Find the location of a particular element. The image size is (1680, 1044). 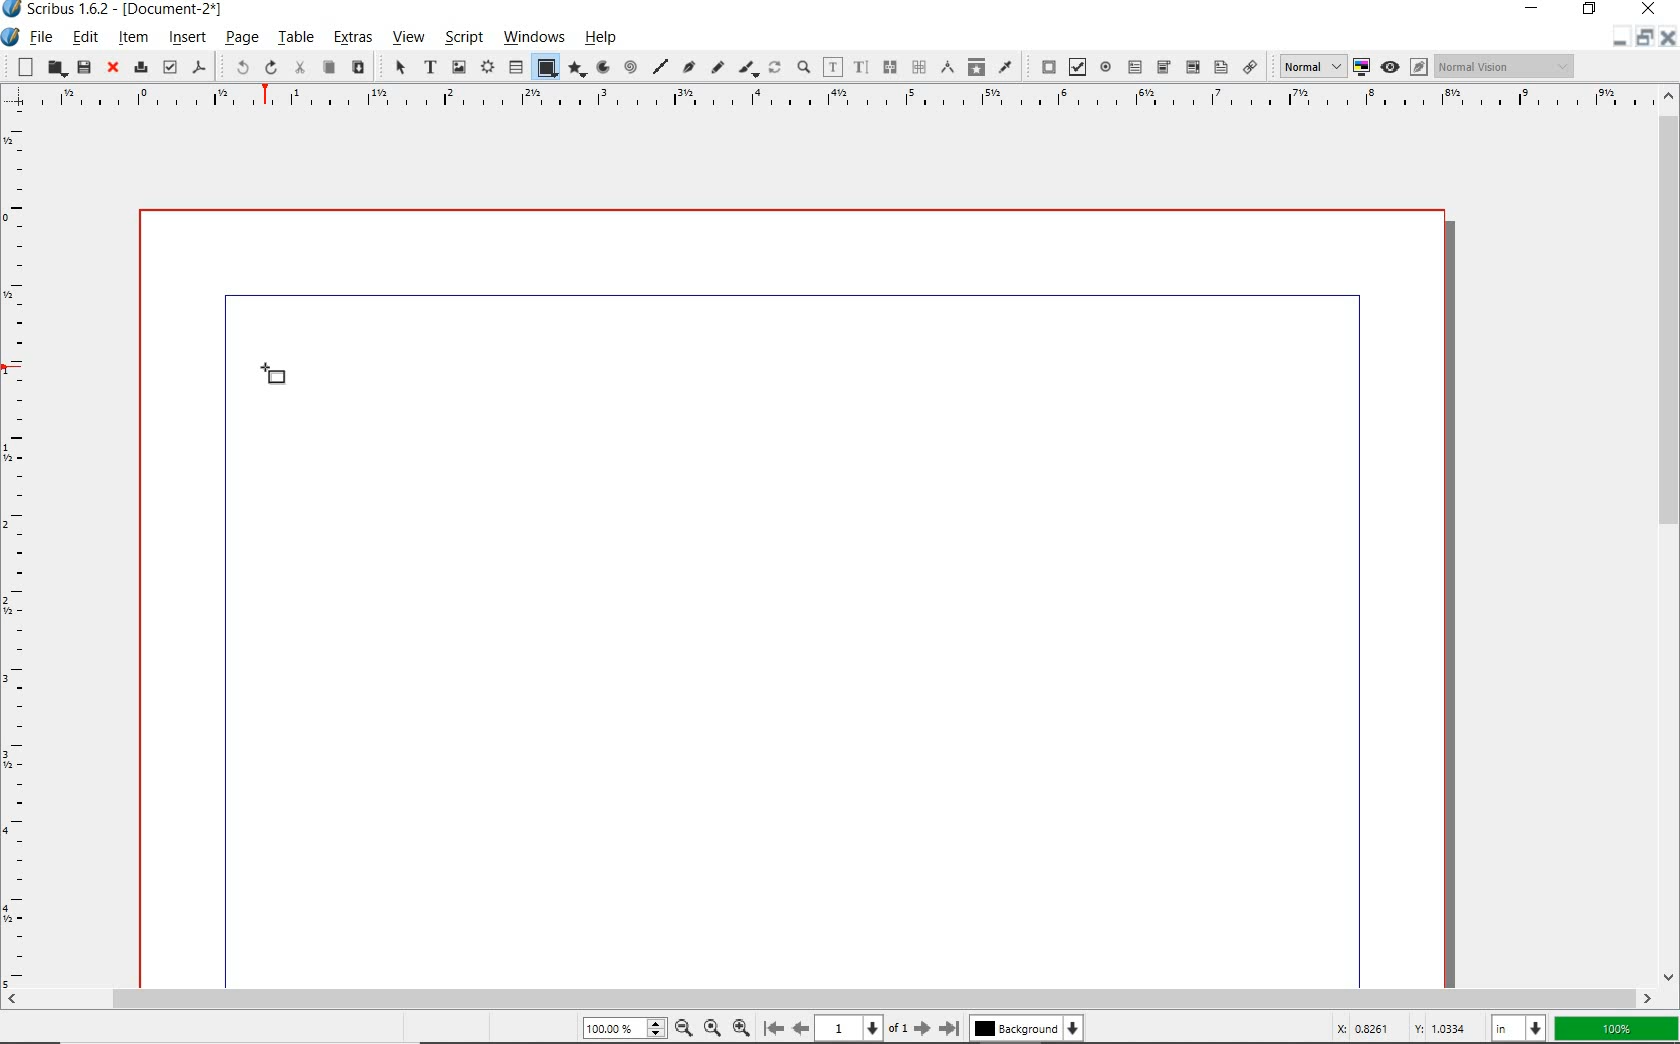

zoom to is located at coordinates (714, 1028).